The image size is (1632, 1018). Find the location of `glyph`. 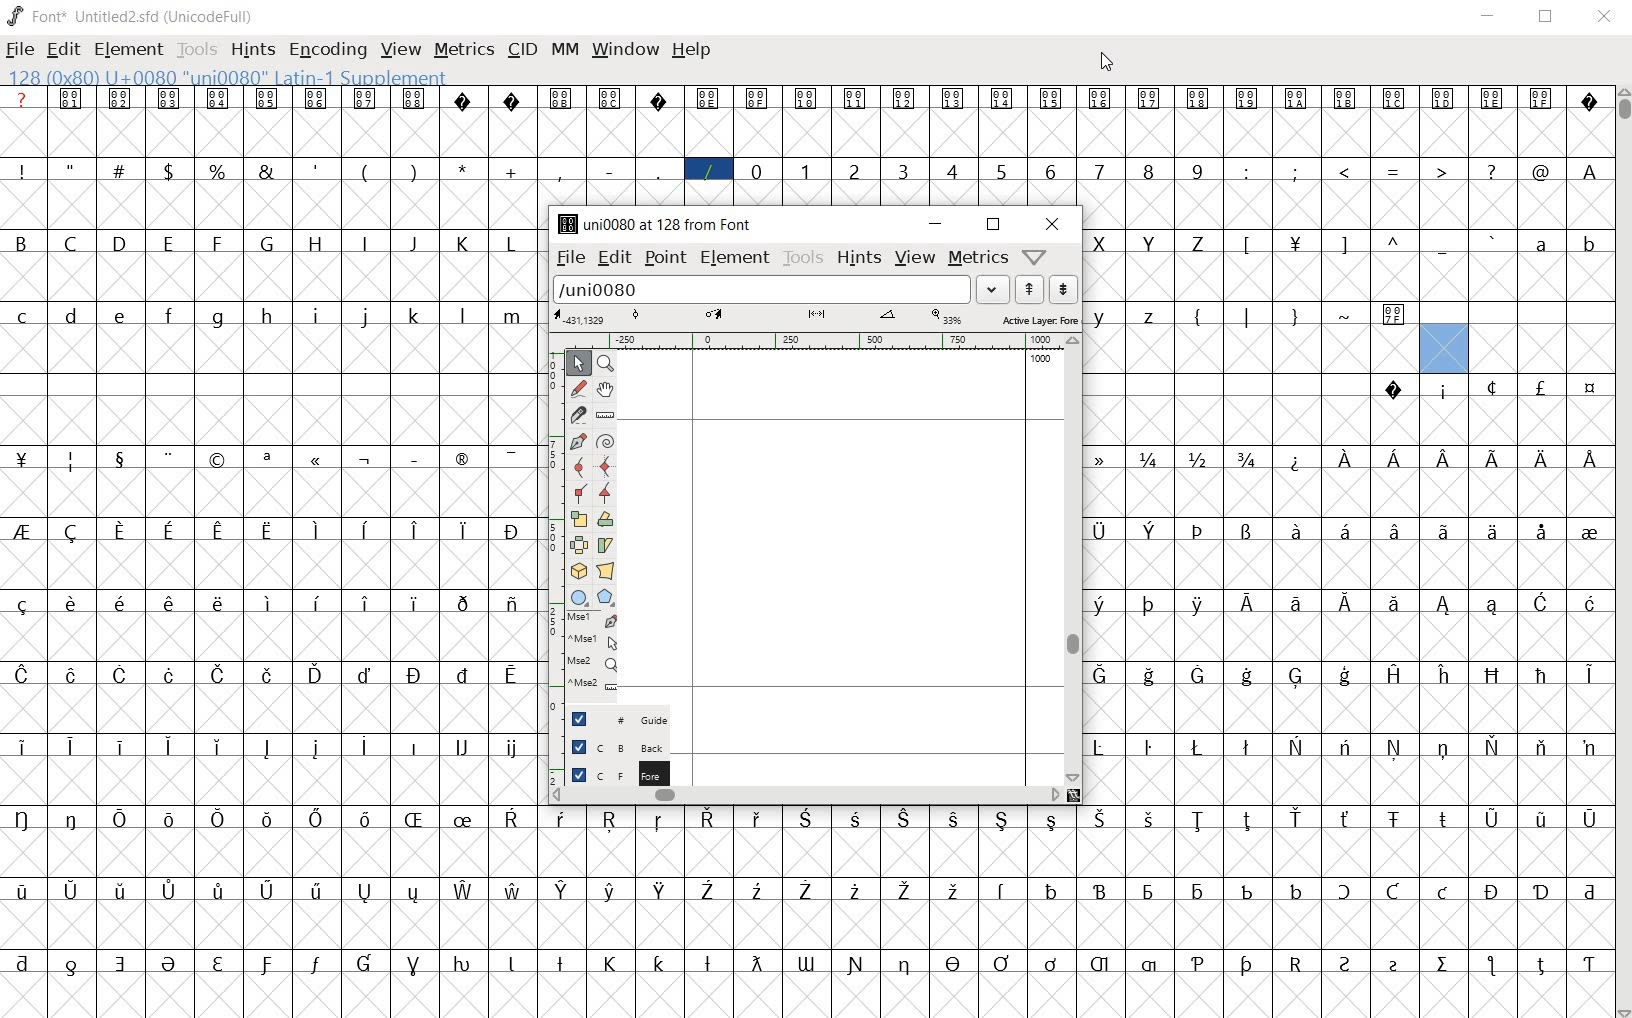

glyph is located at coordinates (1101, 318).